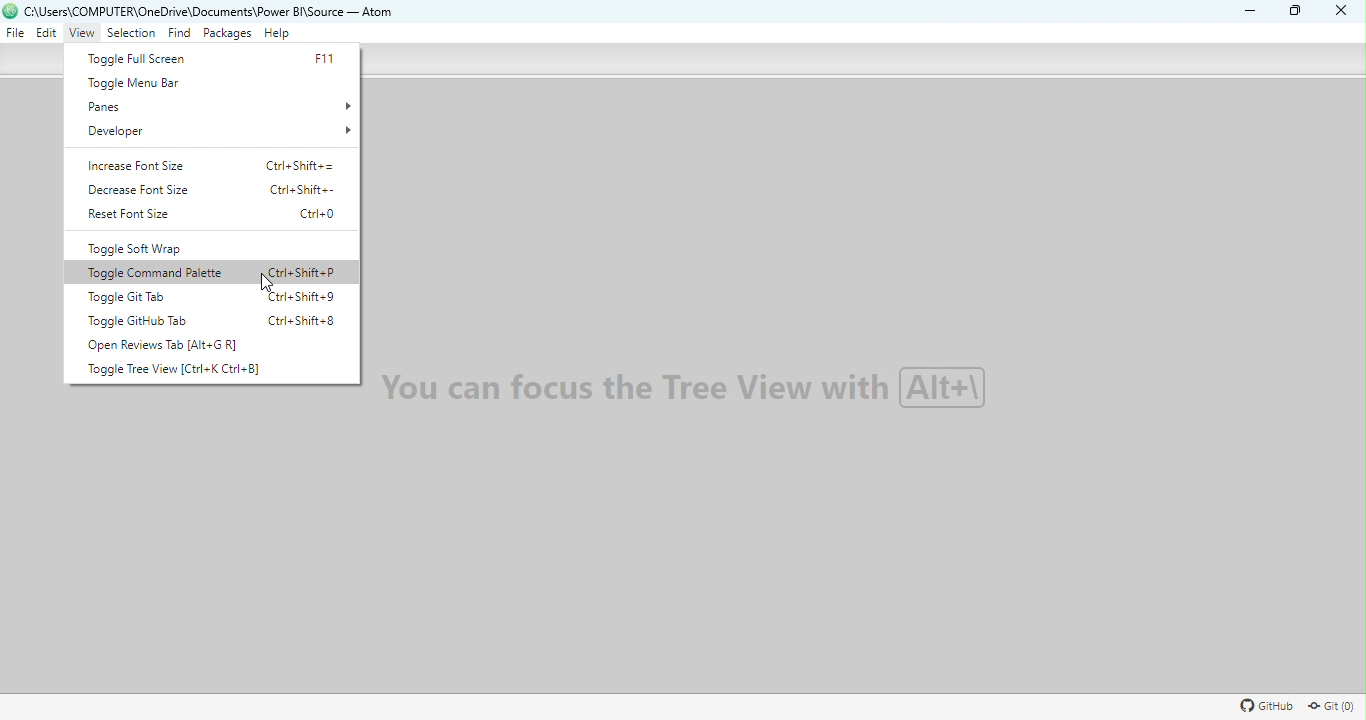 Image resolution: width=1366 pixels, height=720 pixels. I want to click on Increase font size, so click(224, 166).